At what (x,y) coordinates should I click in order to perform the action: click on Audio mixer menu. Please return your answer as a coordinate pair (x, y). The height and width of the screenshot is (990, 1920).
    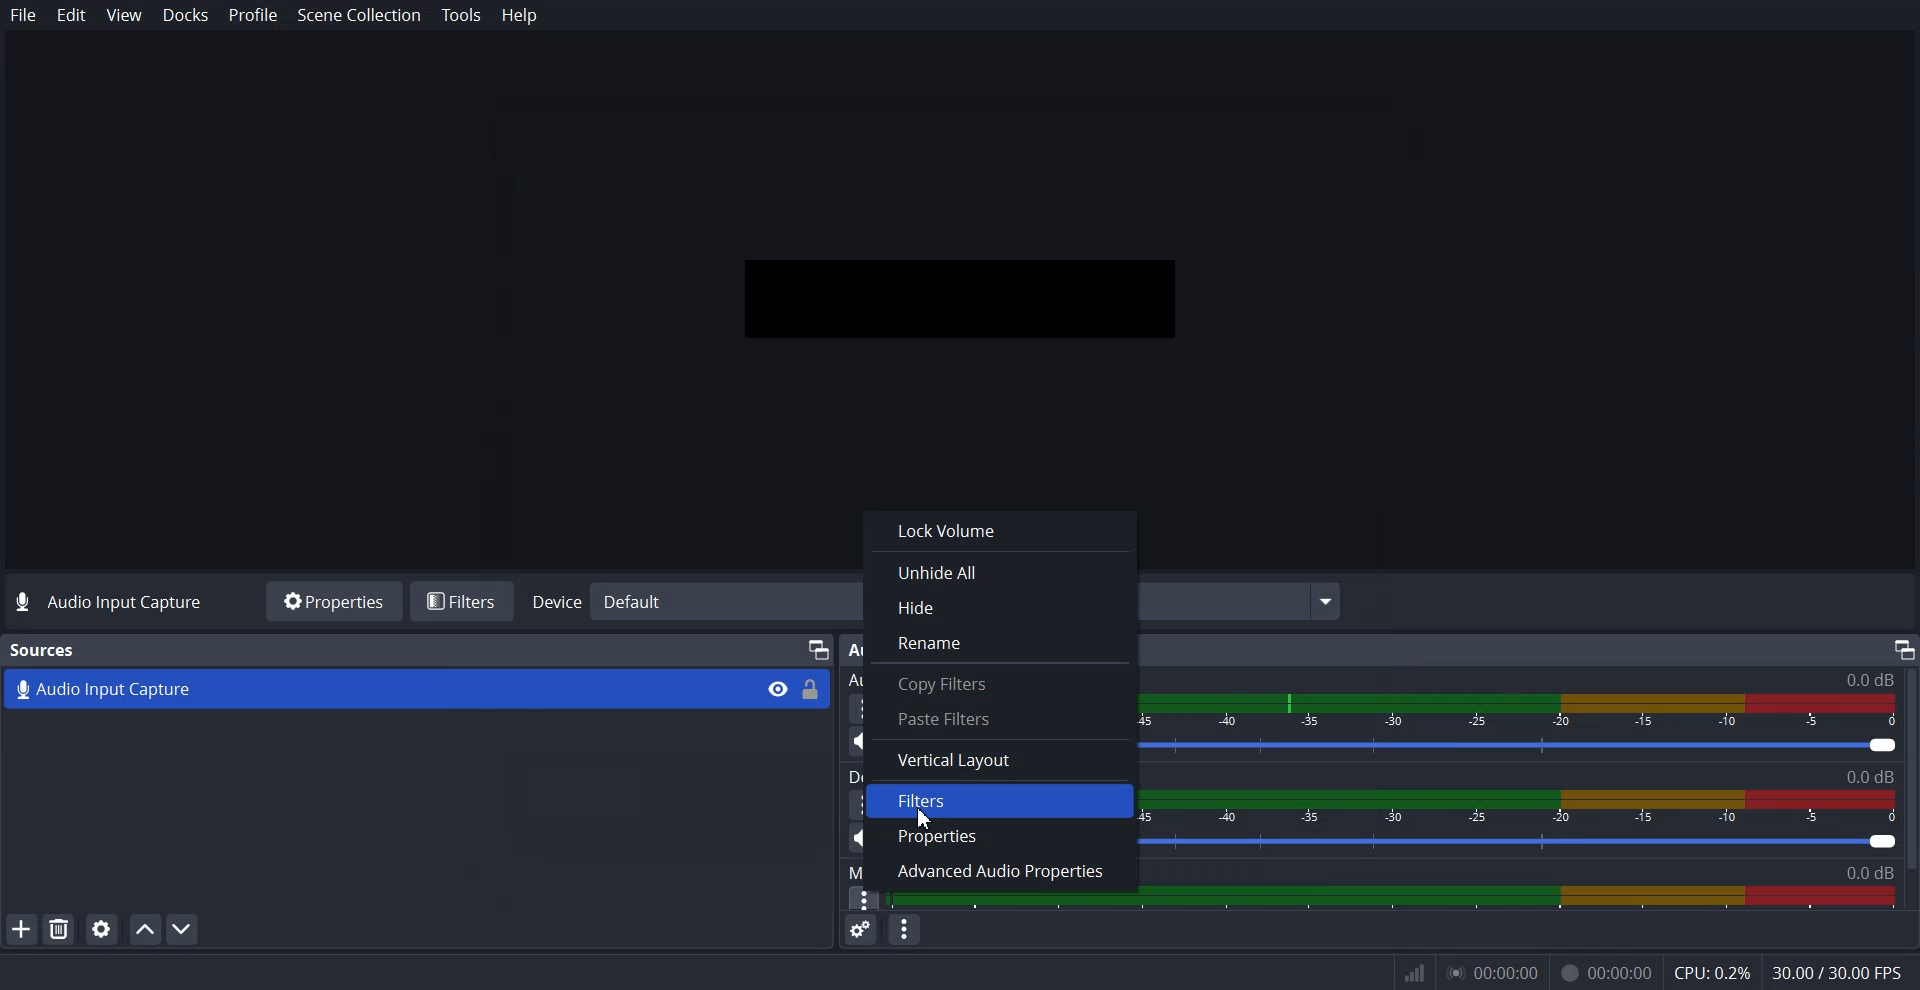
    Looking at the image, I should click on (904, 932).